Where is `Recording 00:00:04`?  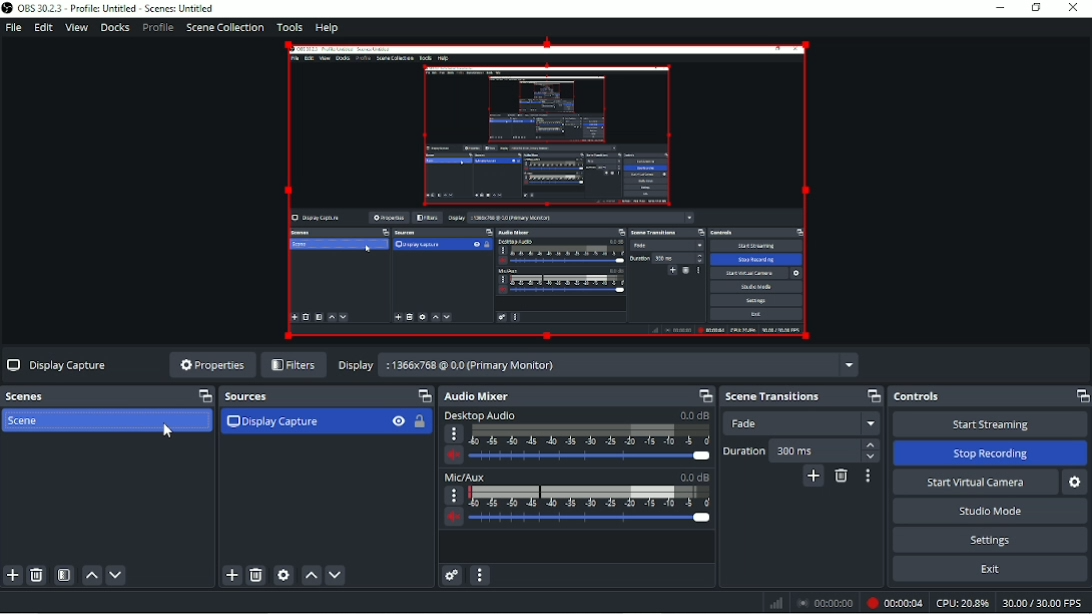
Recording 00:00:04 is located at coordinates (894, 604).